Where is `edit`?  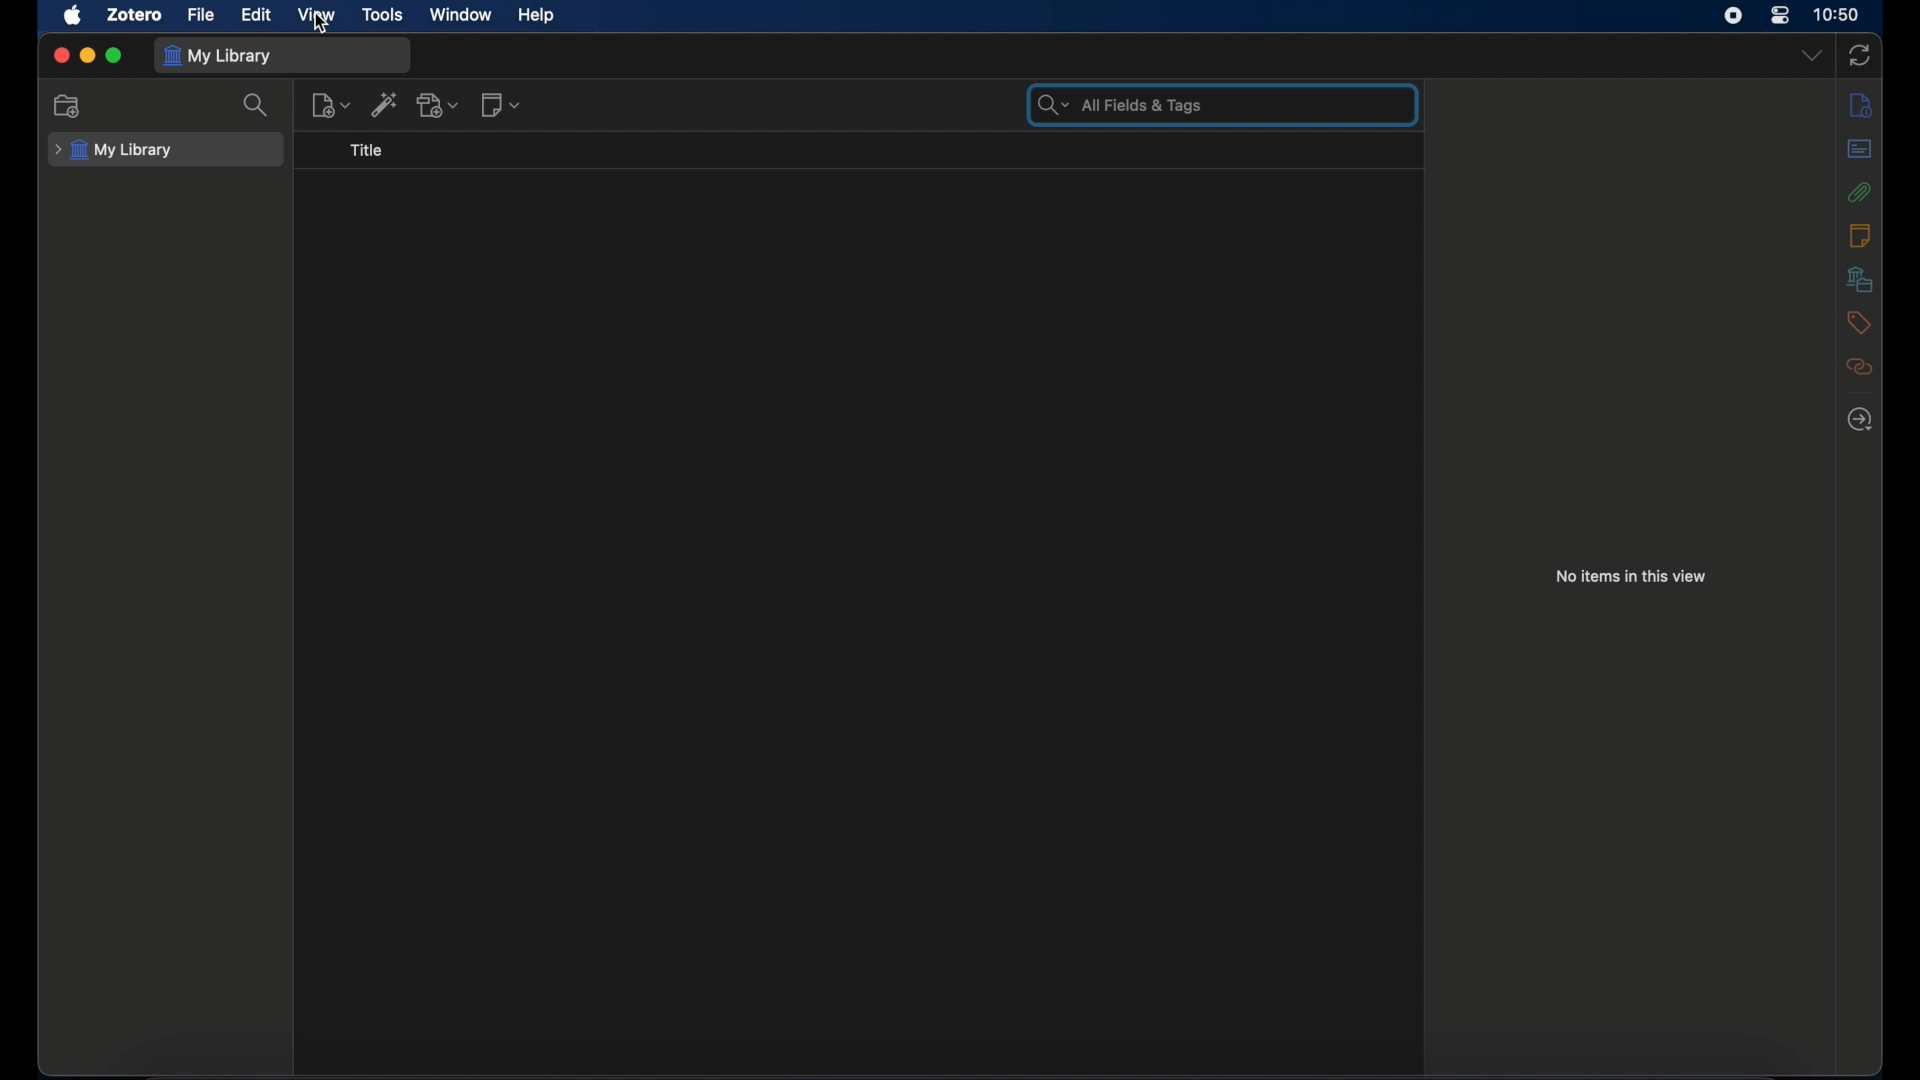 edit is located at coordinates (257, 15).